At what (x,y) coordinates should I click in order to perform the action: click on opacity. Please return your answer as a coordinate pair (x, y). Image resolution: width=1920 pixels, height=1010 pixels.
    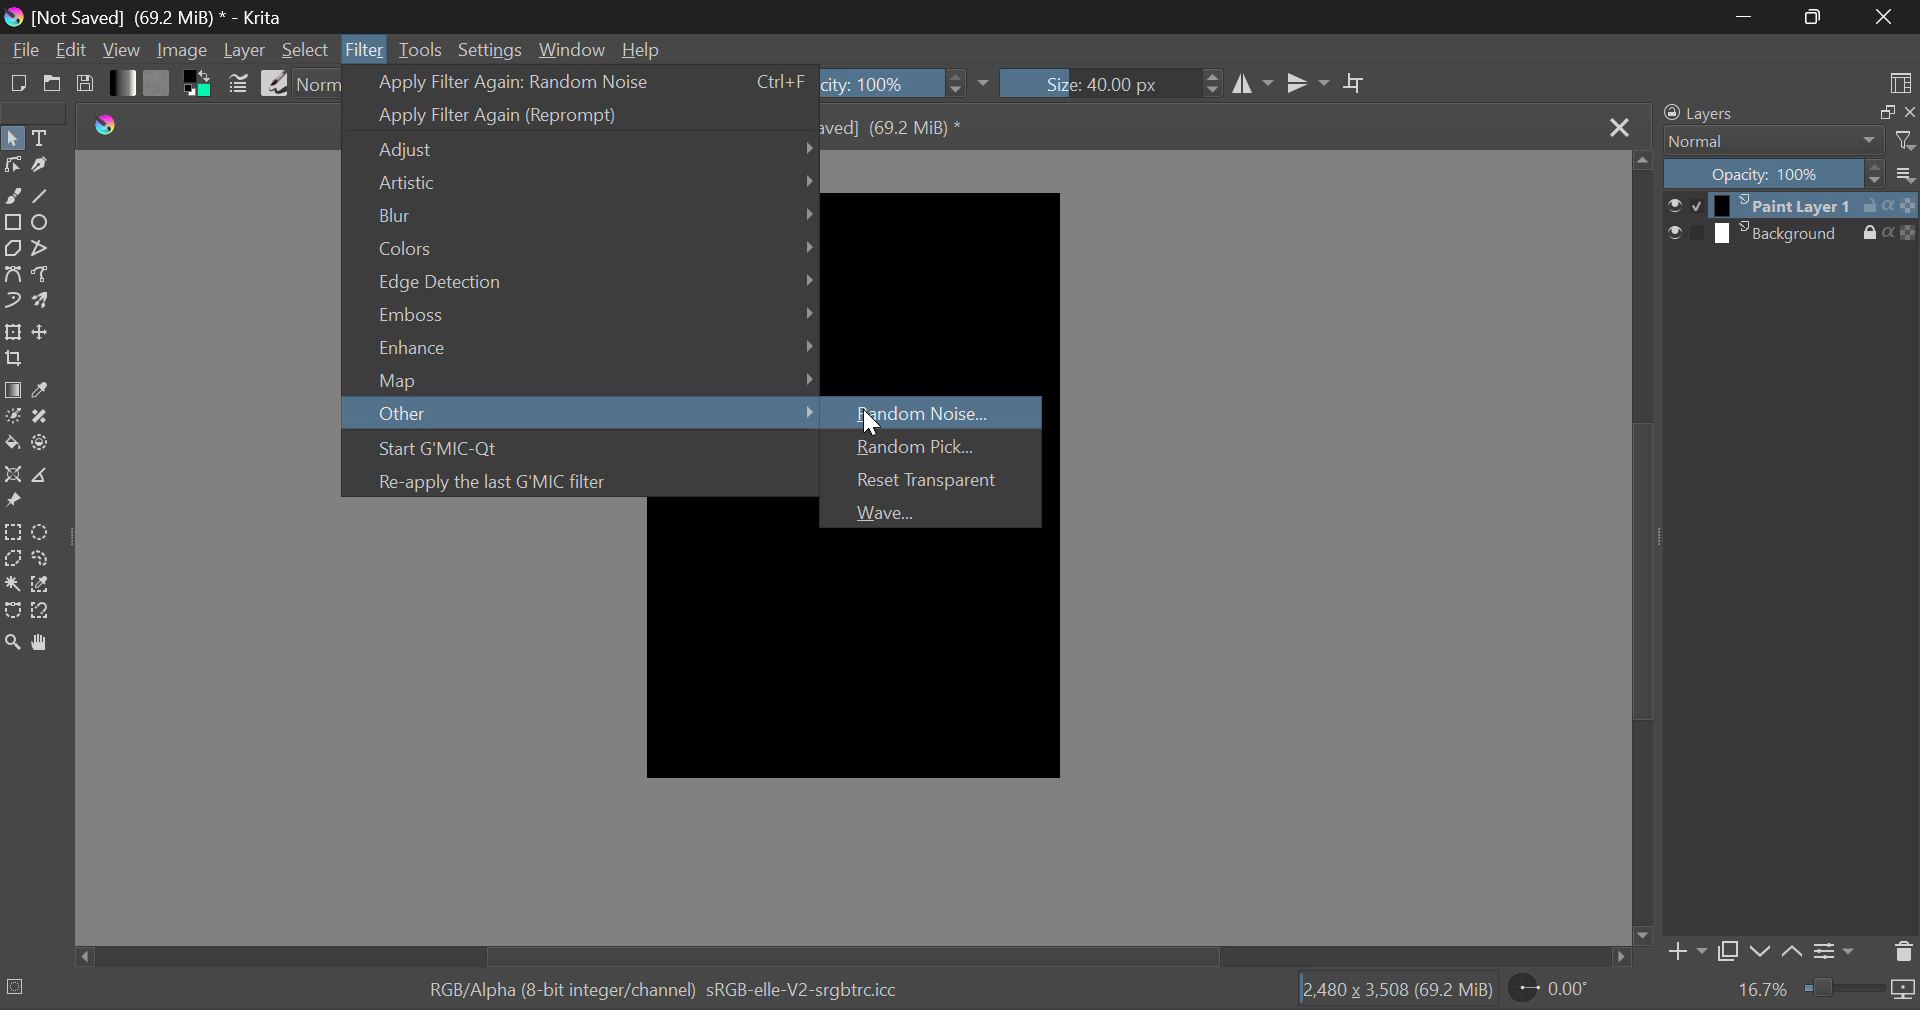
    Looking at the image, I should click on (1909, 206).